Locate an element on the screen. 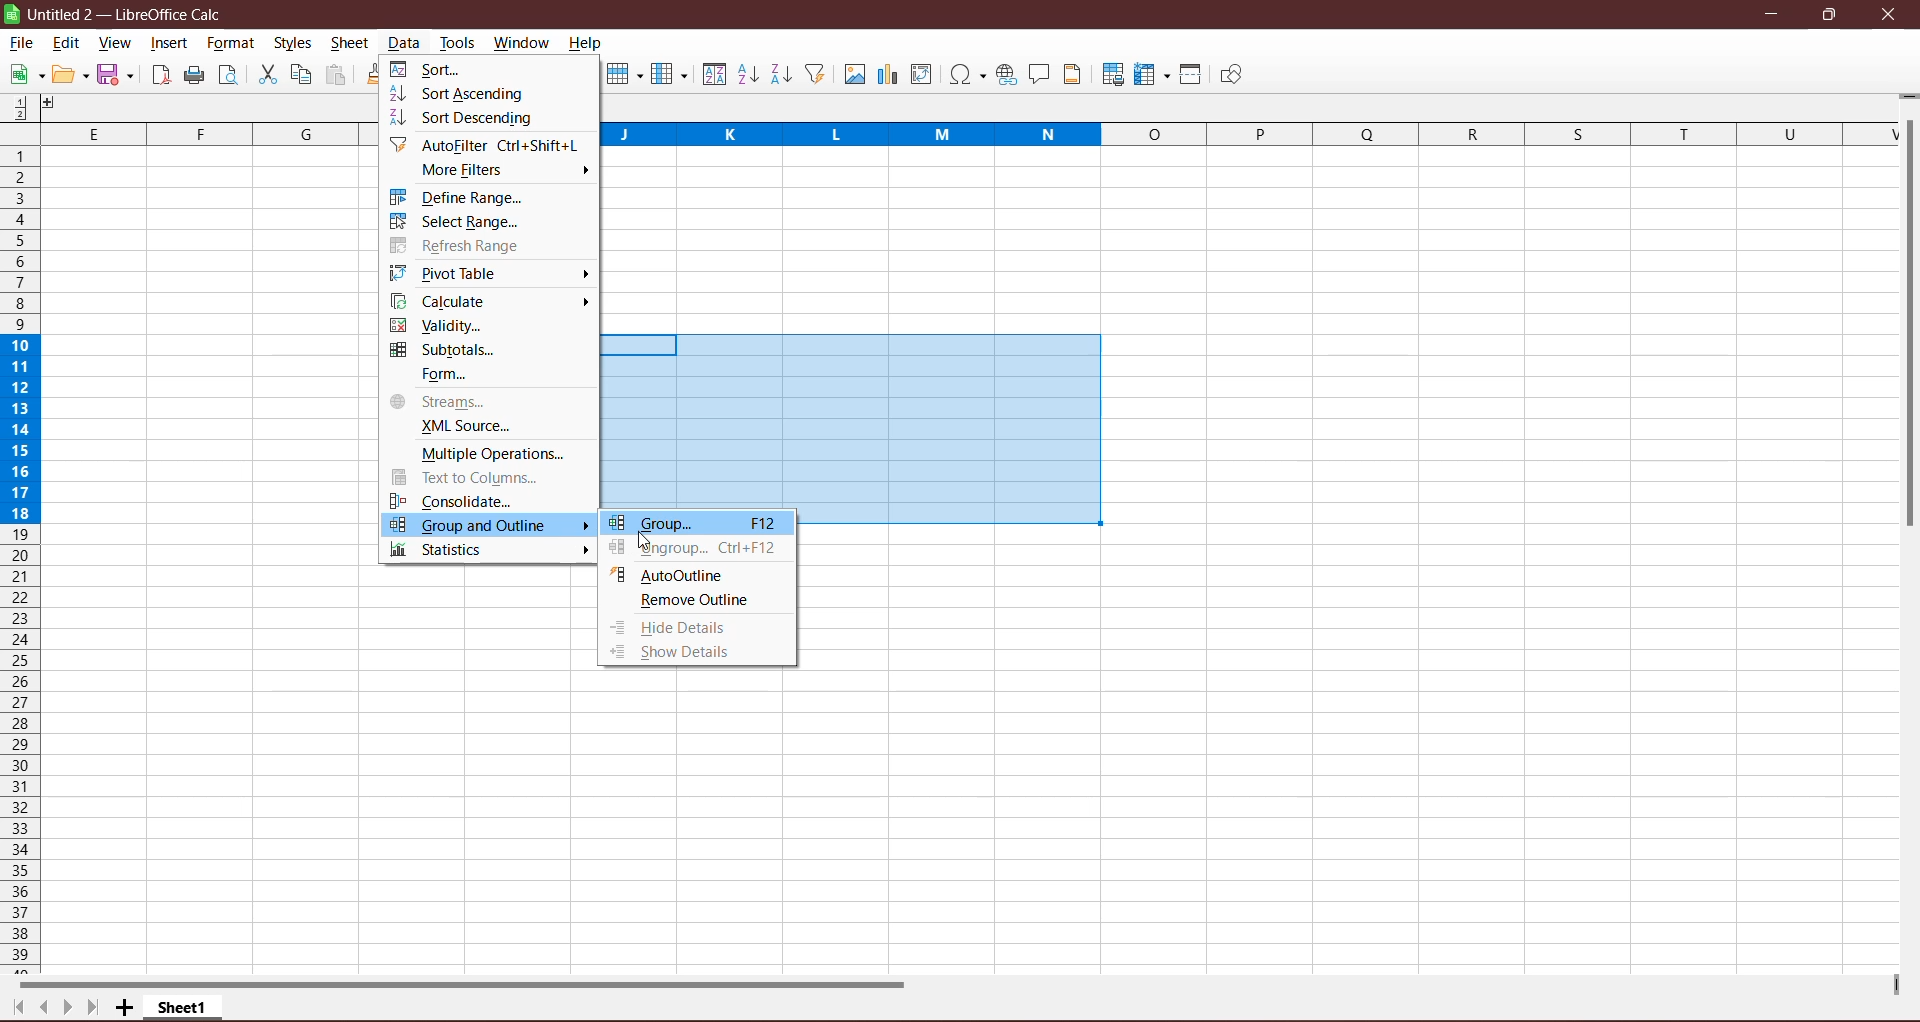 This screenshot has height=1022, width=1920. Insert Special Characters is located at coordinates (967, 74).